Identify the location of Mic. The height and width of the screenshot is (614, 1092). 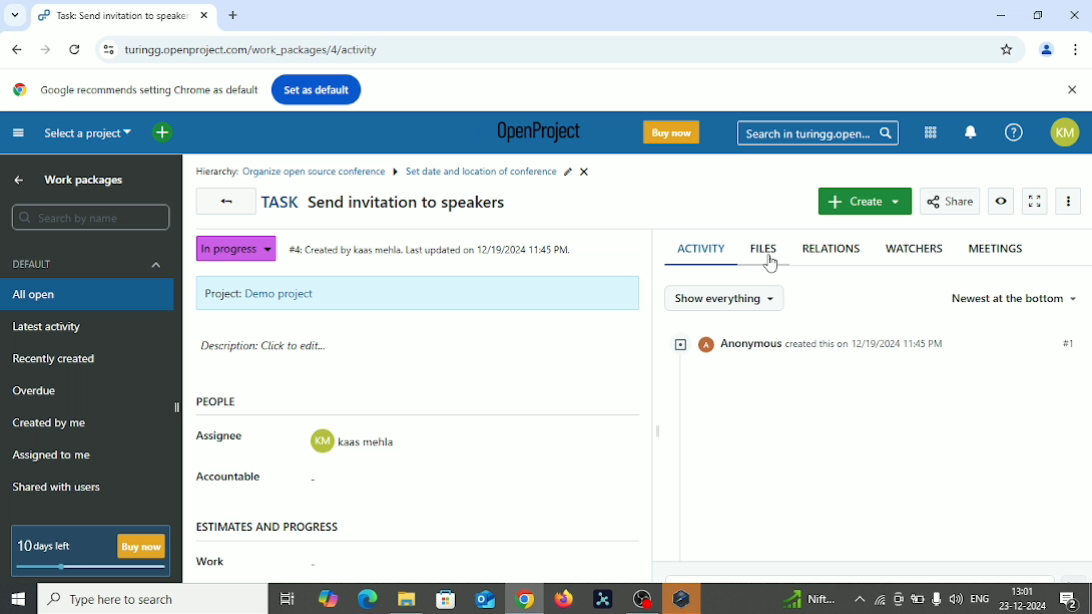
(936, 598).